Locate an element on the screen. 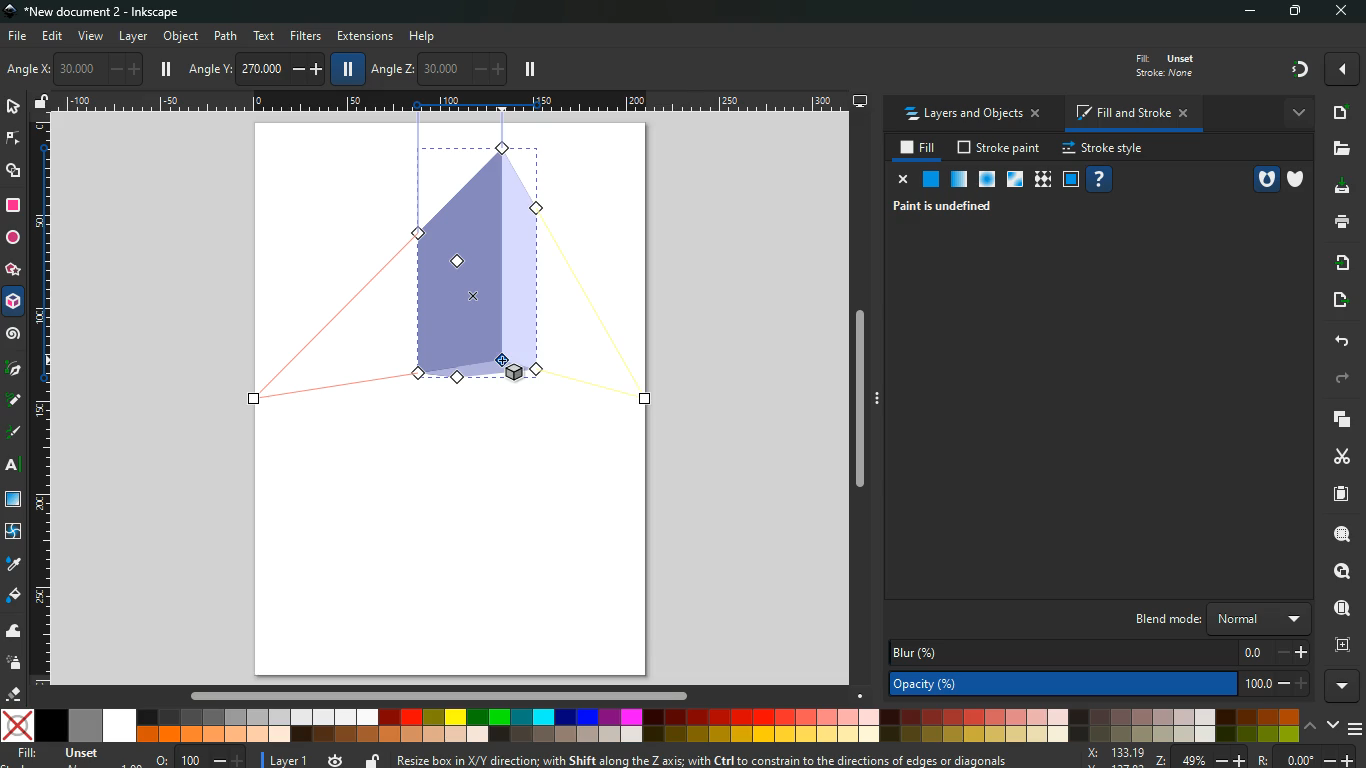 The height and width of the screenshot is (768, 1366). extensions is located at coordinates (365, 37).